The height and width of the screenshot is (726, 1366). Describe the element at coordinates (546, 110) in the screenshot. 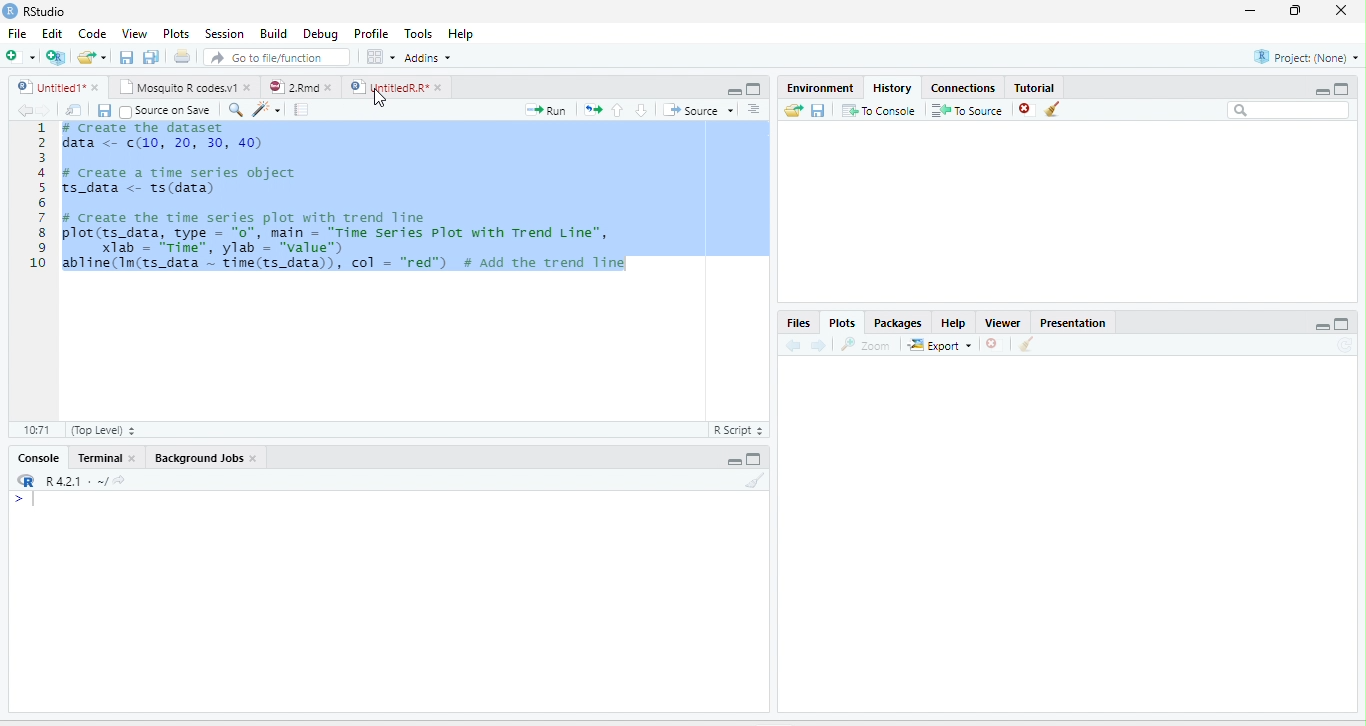

I see `Run` at that location.